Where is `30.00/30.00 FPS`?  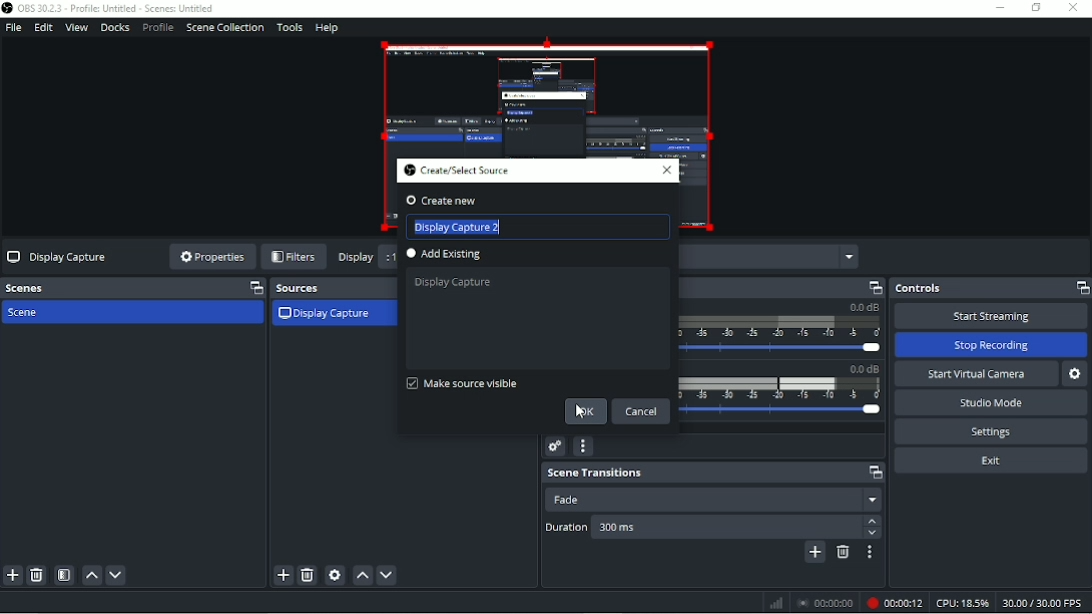
30.00/30.00 FPS is located at coordinates (1045, 602).